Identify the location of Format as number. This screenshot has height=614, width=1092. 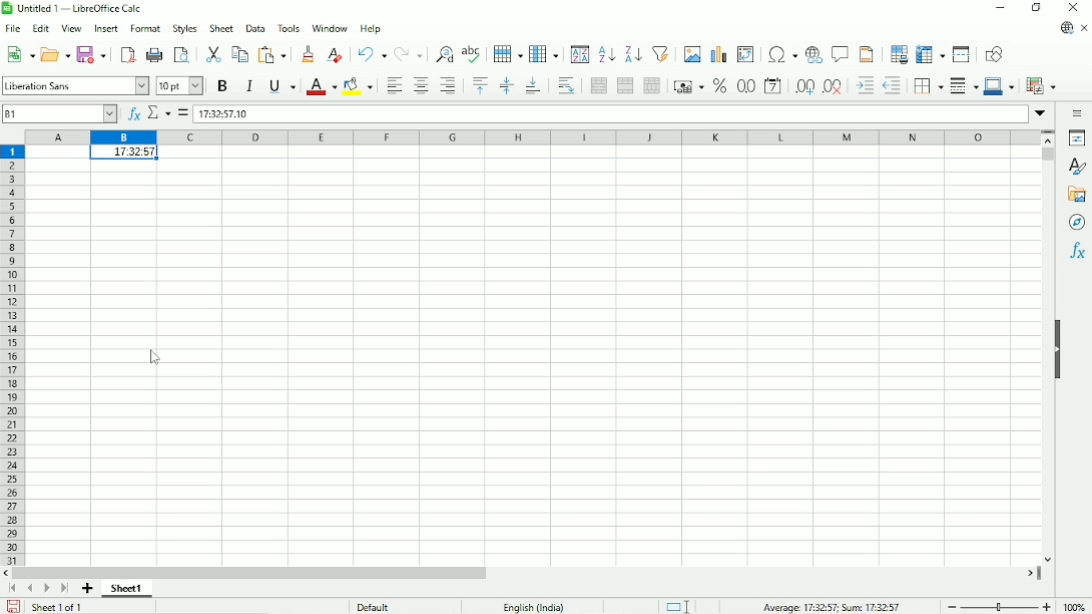
(745, 85).